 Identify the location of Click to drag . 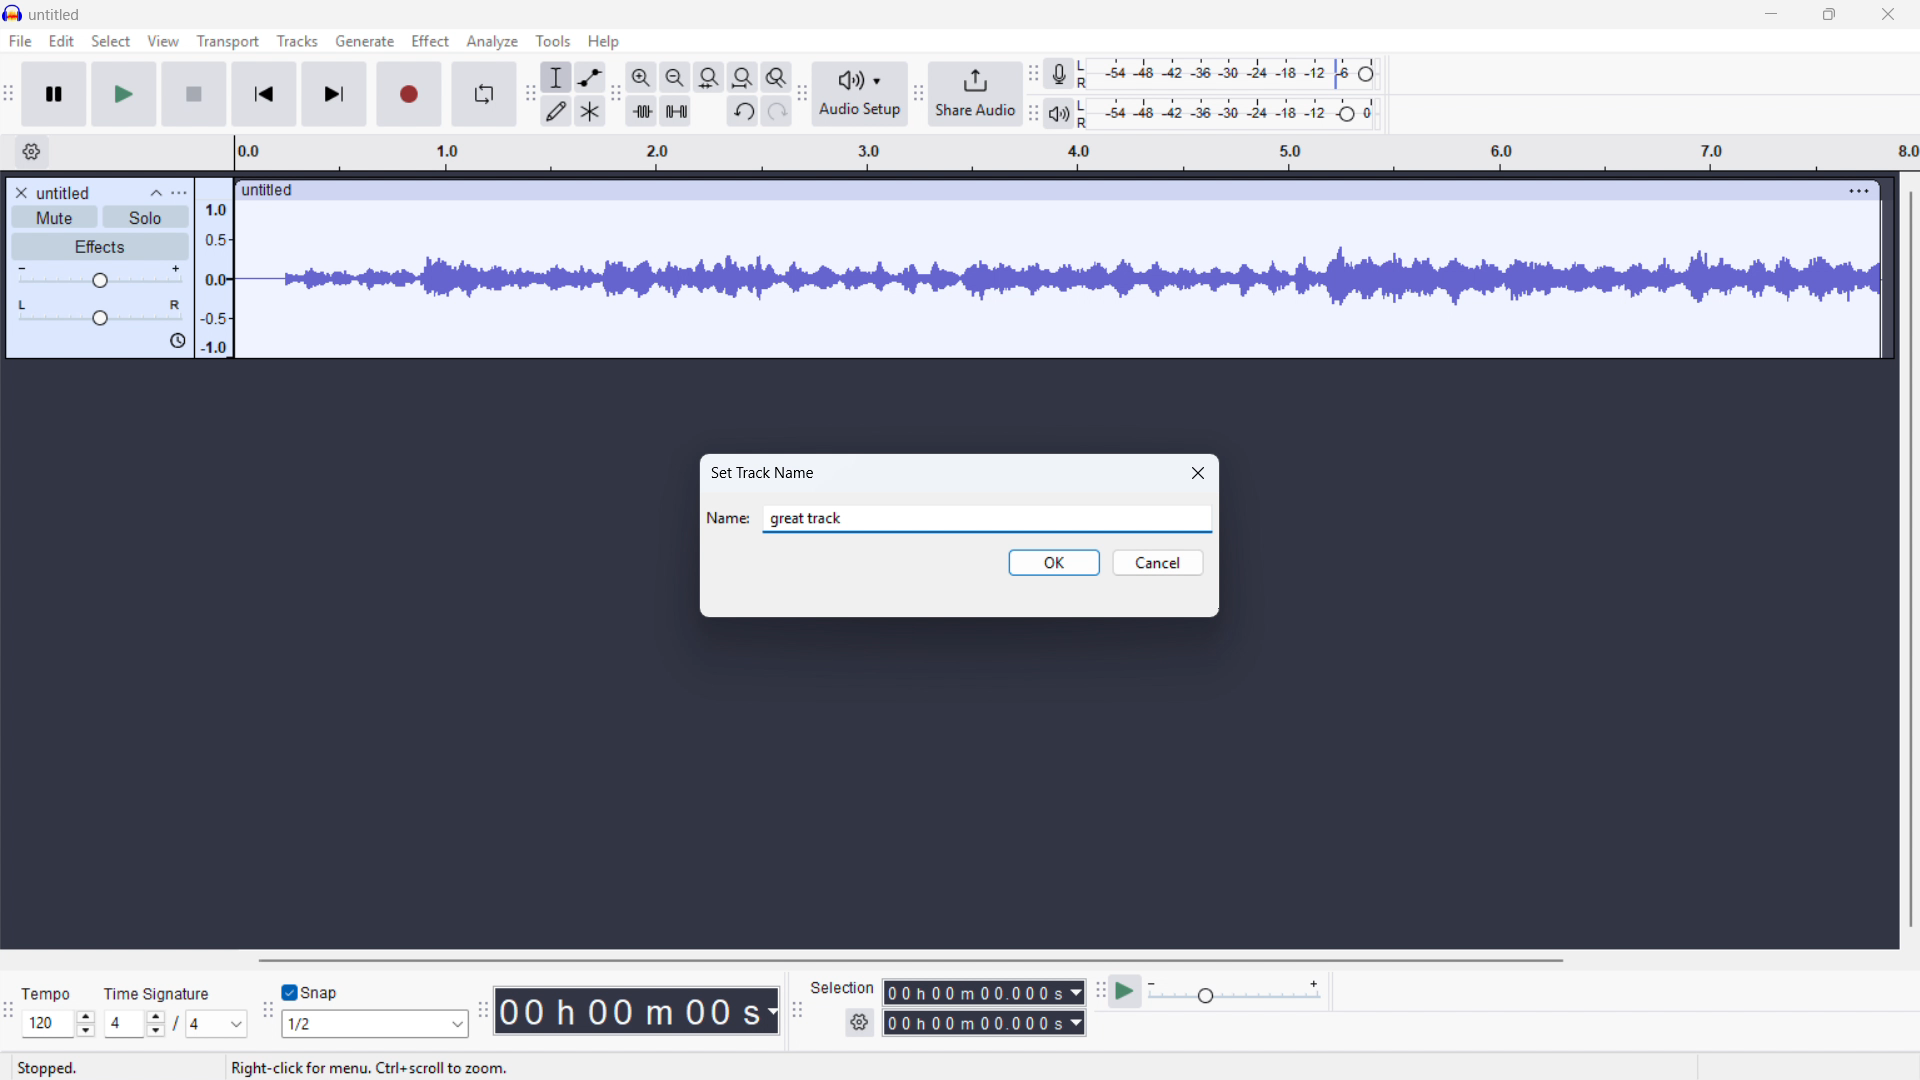
(1035, 191).